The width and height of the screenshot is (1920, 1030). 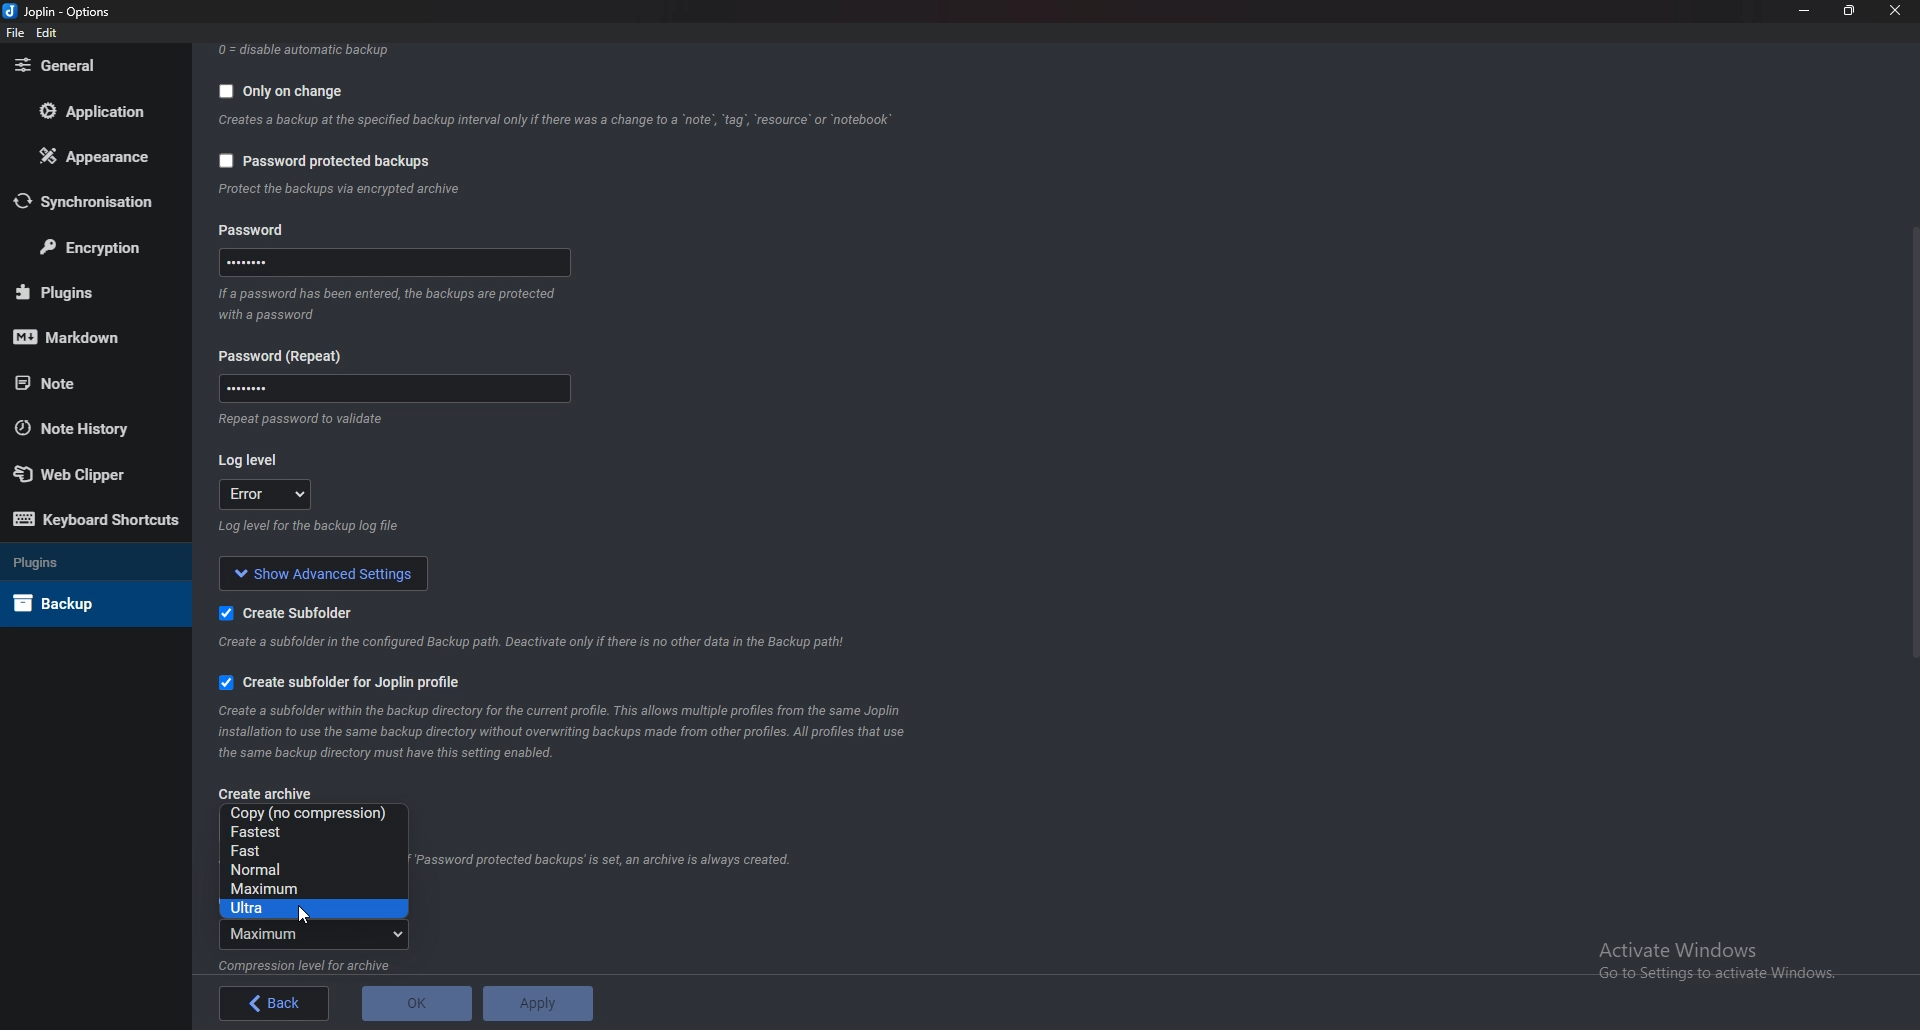 I want to click on show advanced settings, so click(x=317, y=571).